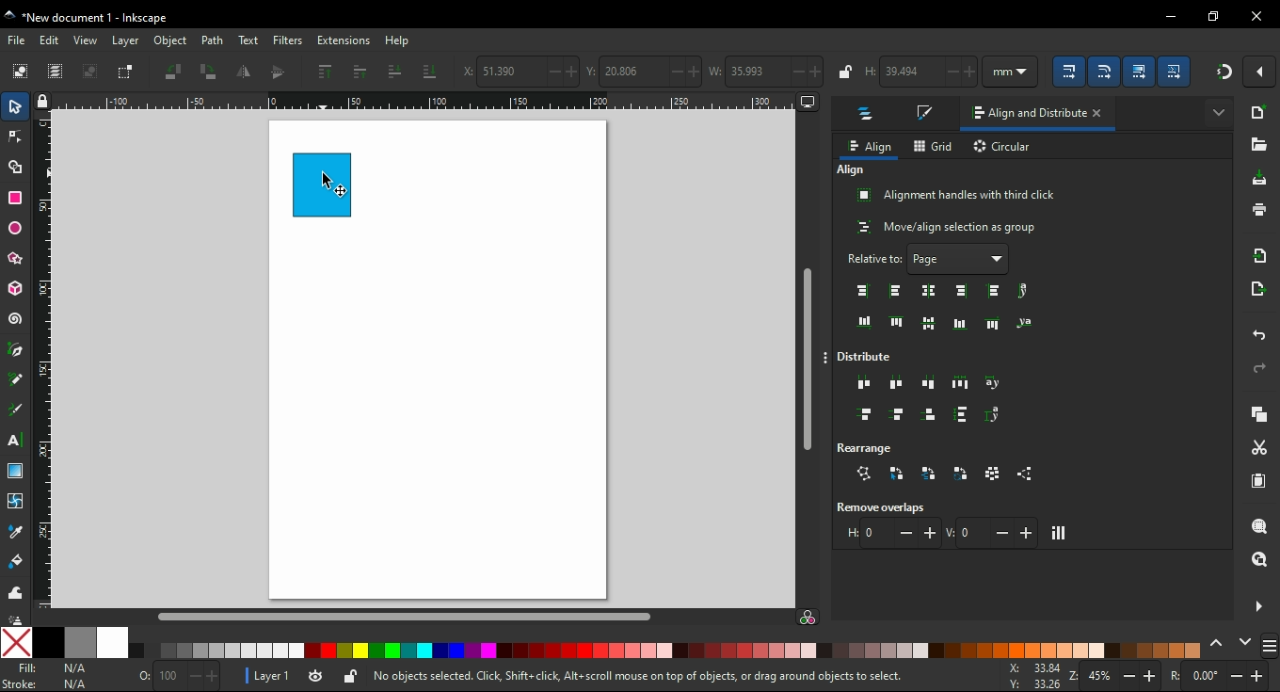 This screenshot has height=692, width=1280. What do you see at coordinates (14, 288) in the screenshot?
I see `3D box tool` at bounding box center [14, 288].